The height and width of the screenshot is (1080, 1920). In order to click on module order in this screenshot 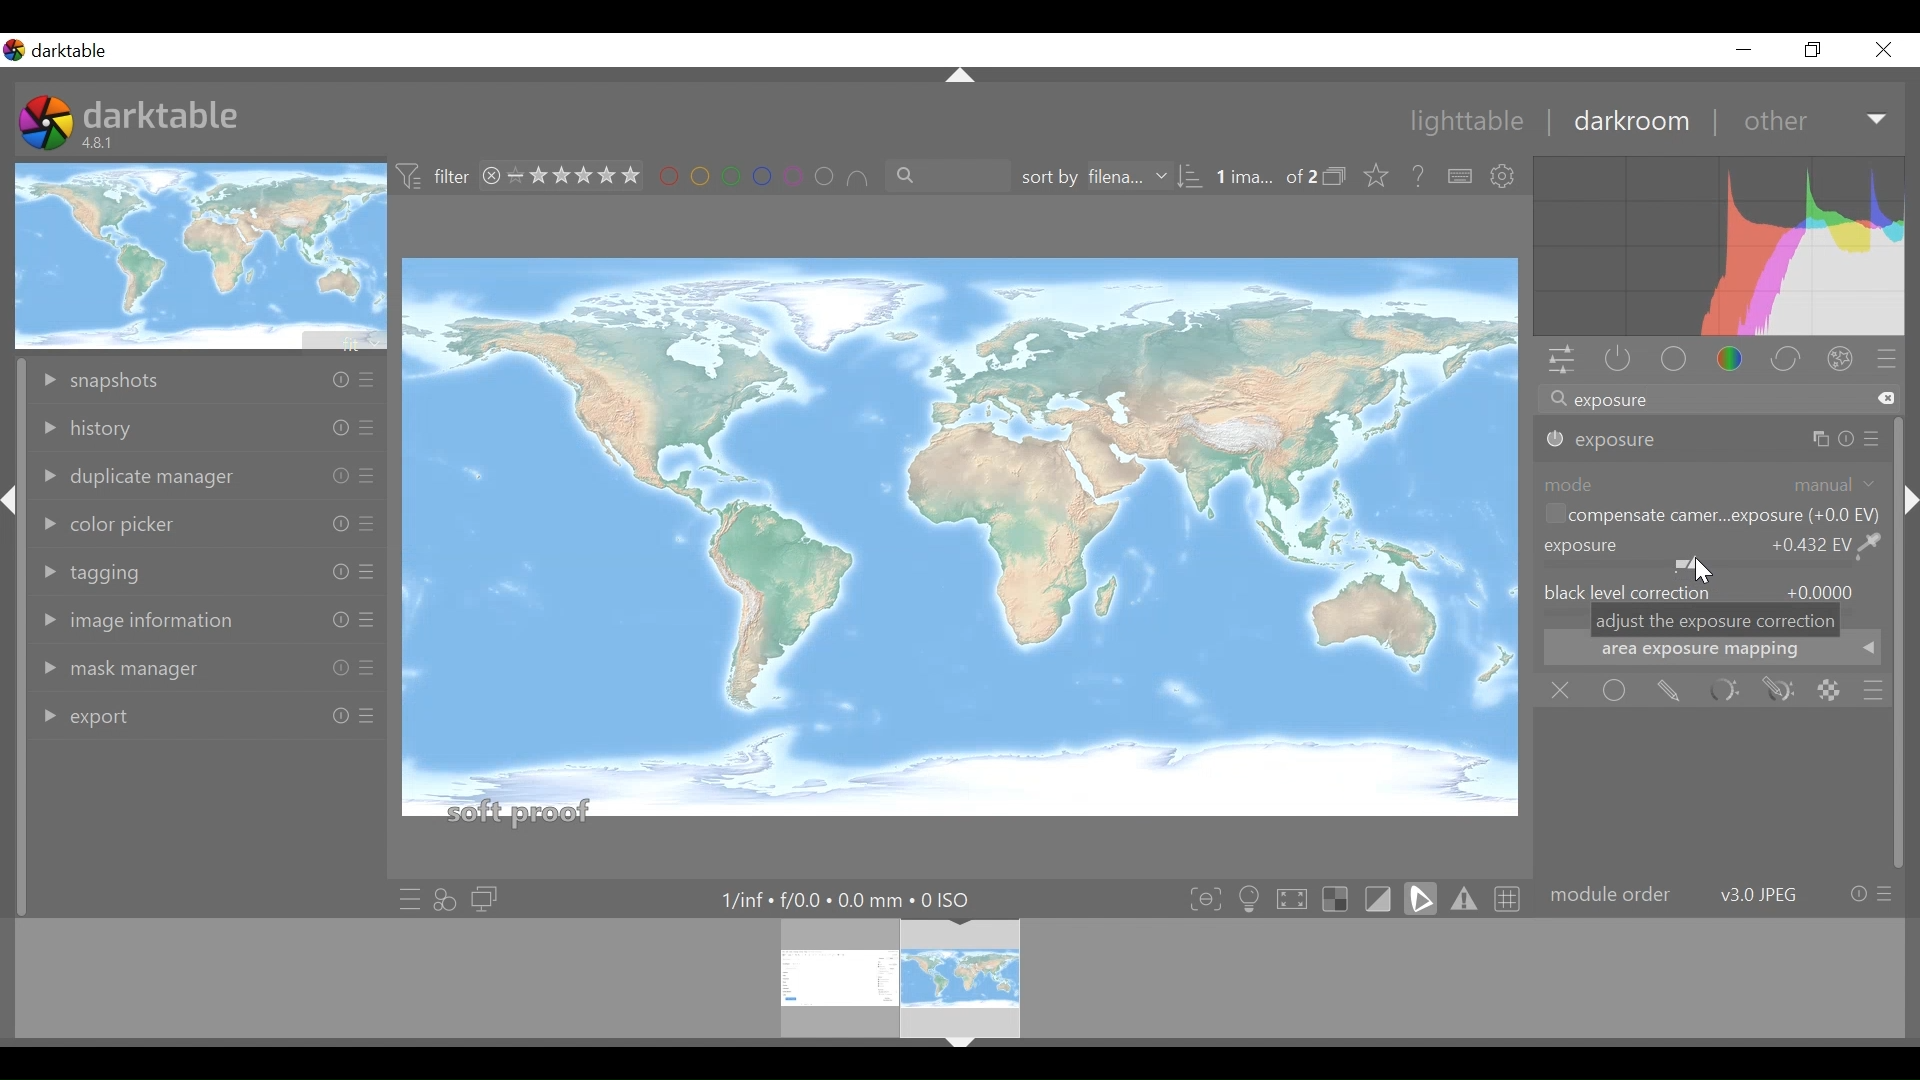, I will do `click(1720, 895)`.